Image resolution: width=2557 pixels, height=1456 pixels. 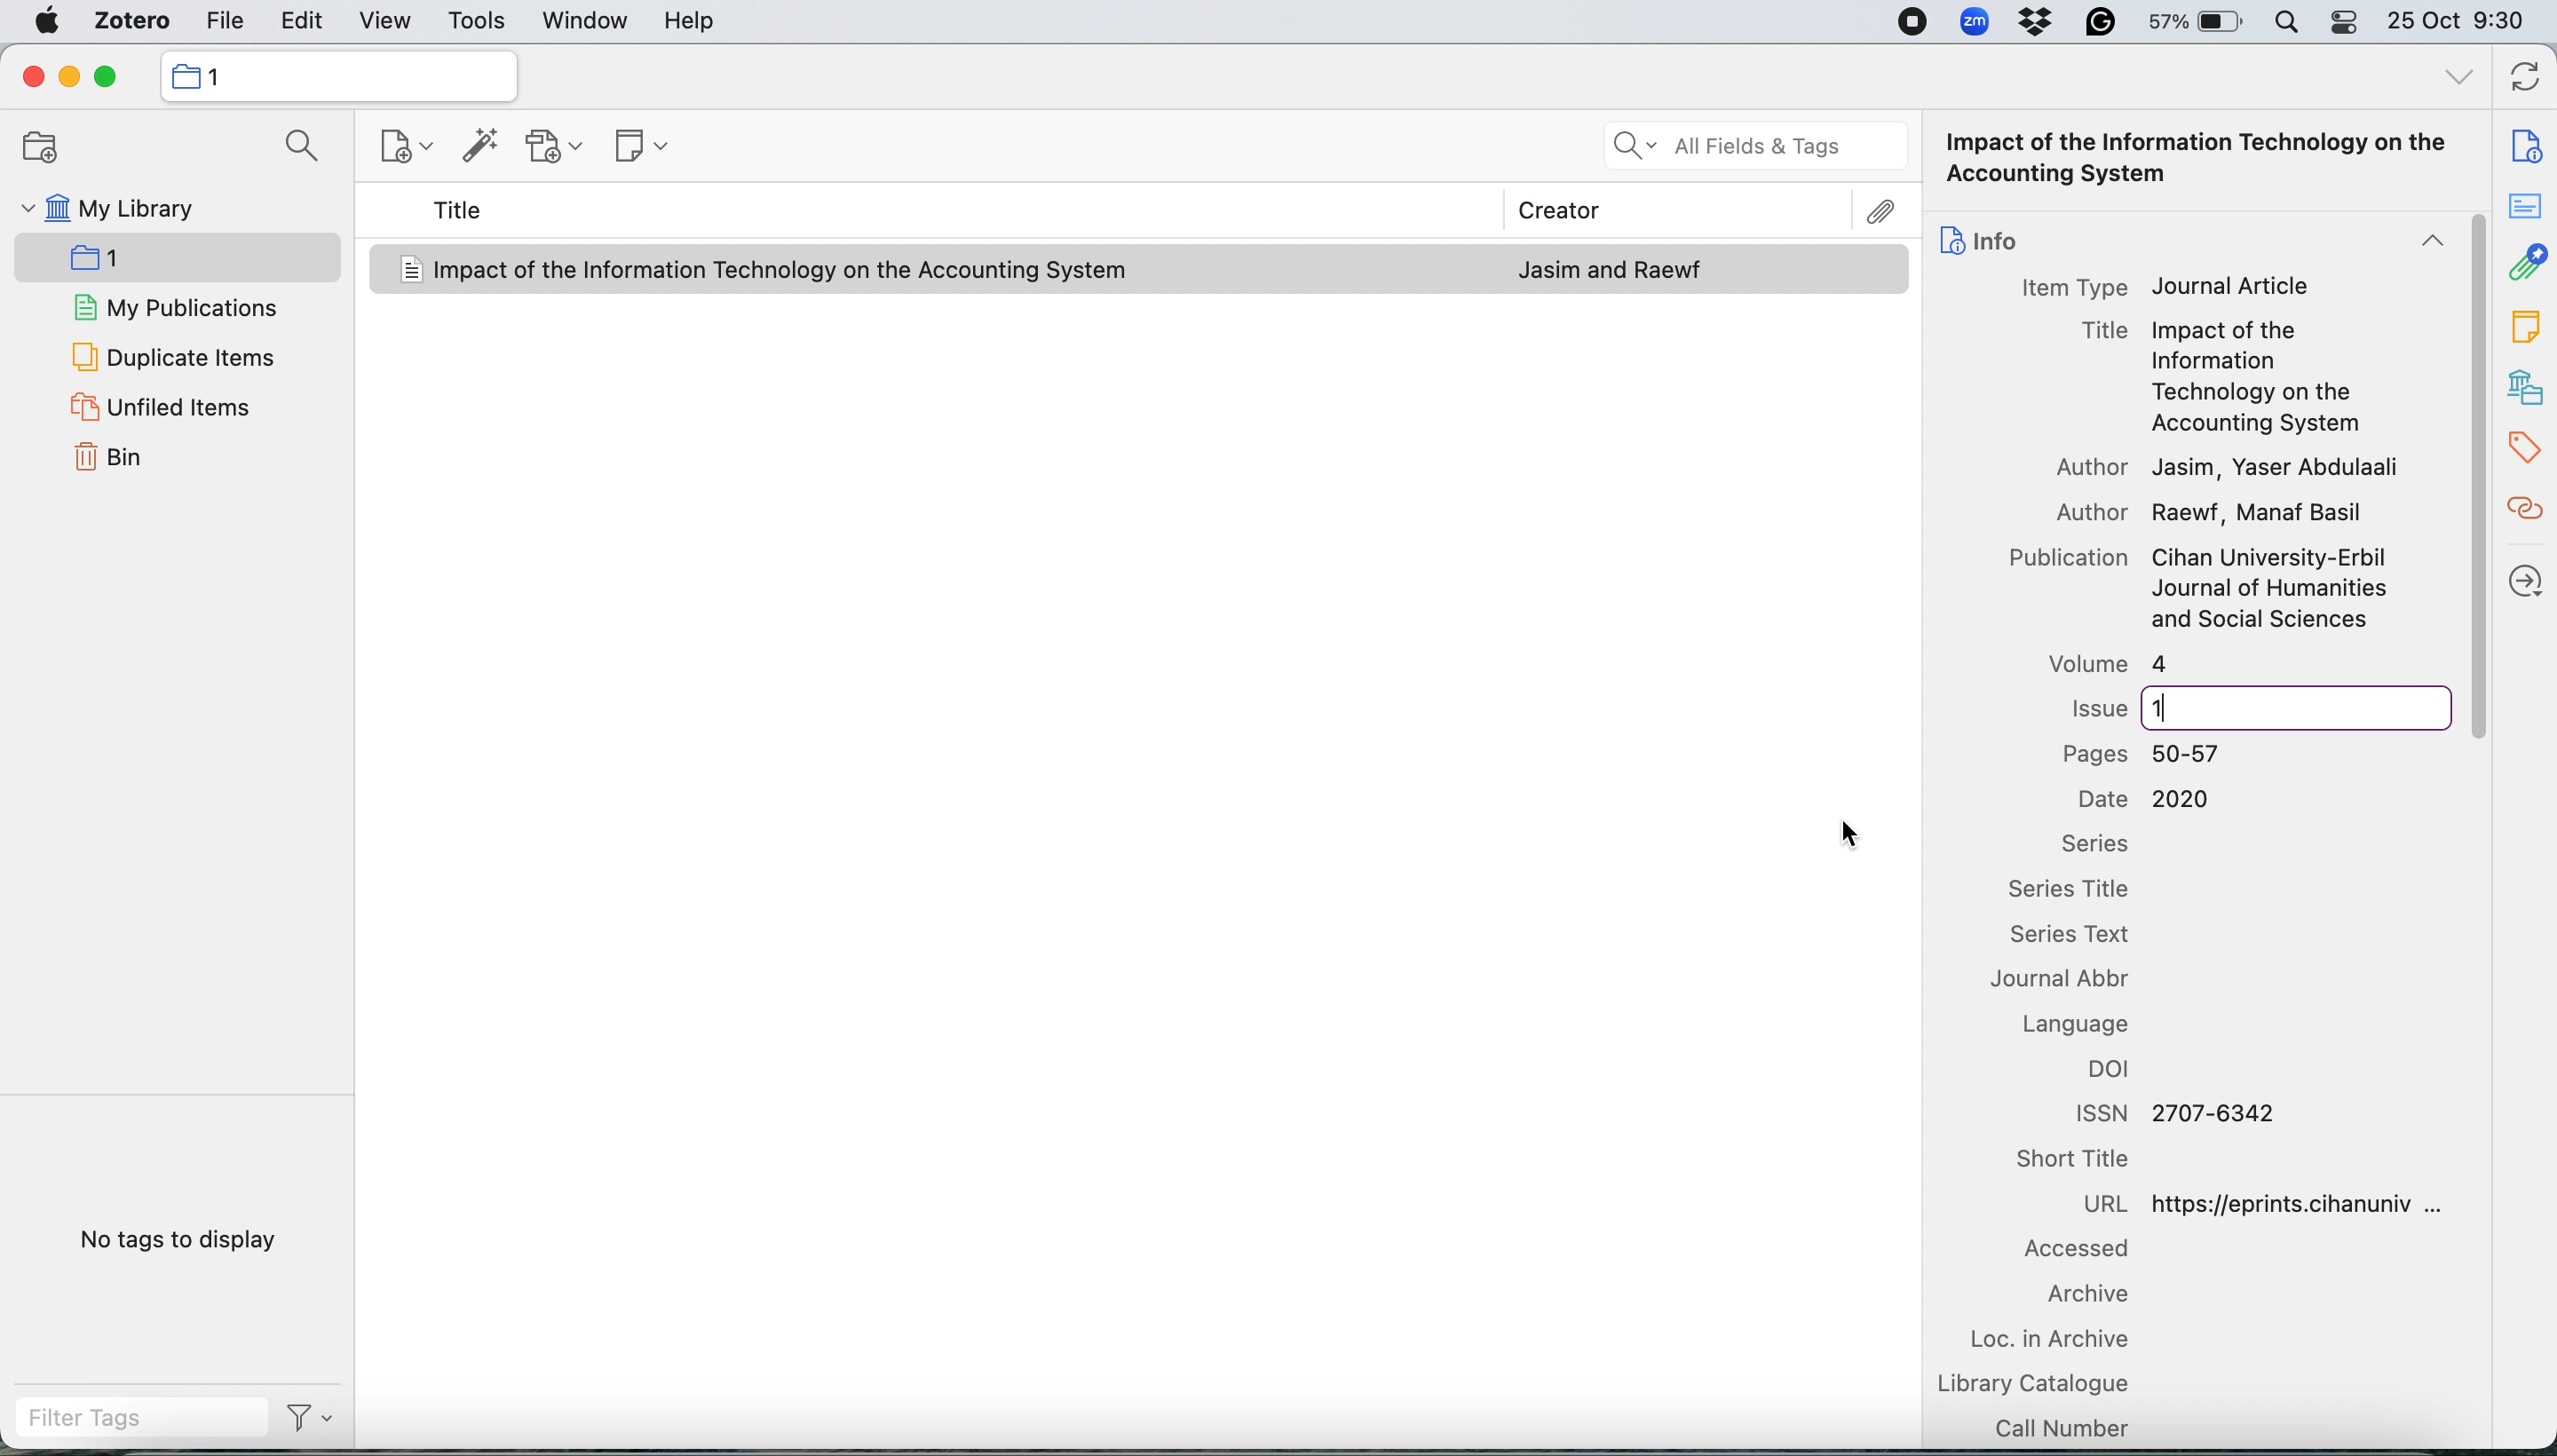 I want to click on series, so click(x=2092, y=843).